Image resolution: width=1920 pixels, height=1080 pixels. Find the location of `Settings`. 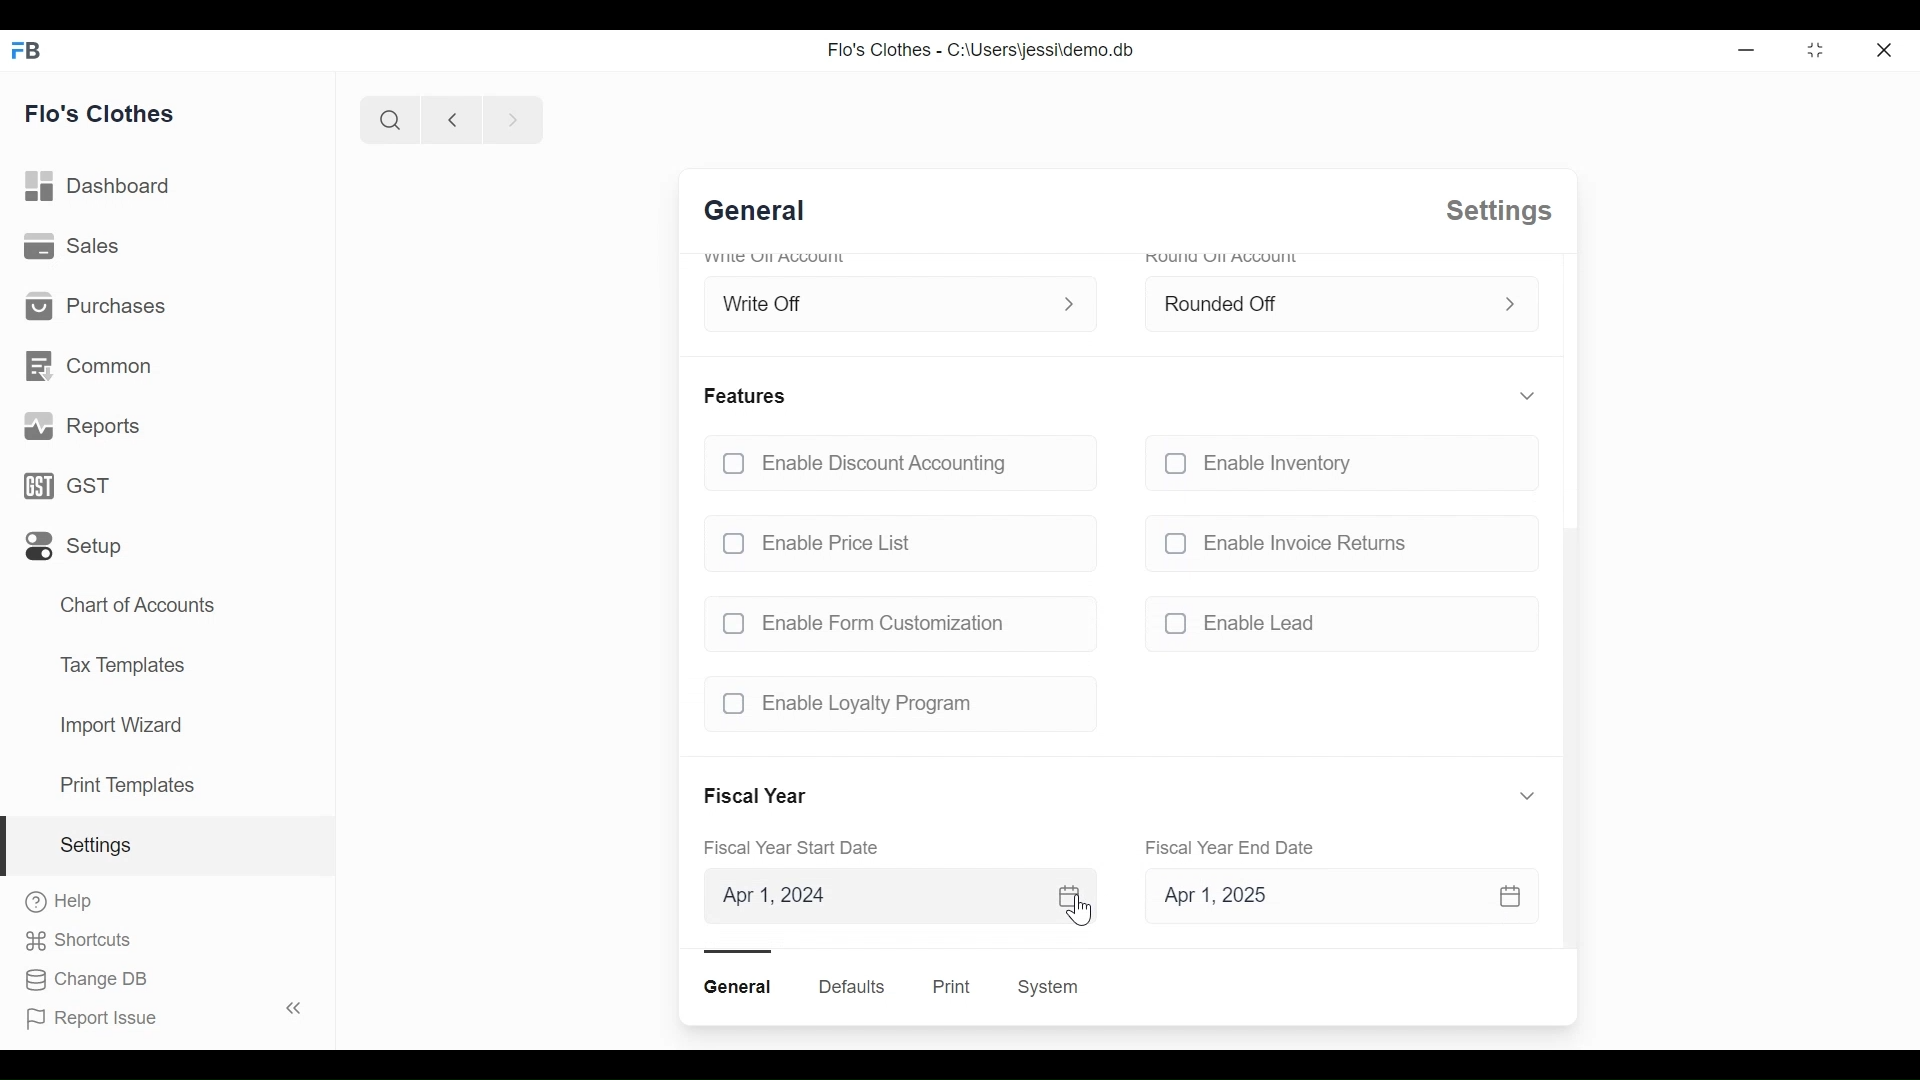

Settings is located at coordinates (1495, 211).